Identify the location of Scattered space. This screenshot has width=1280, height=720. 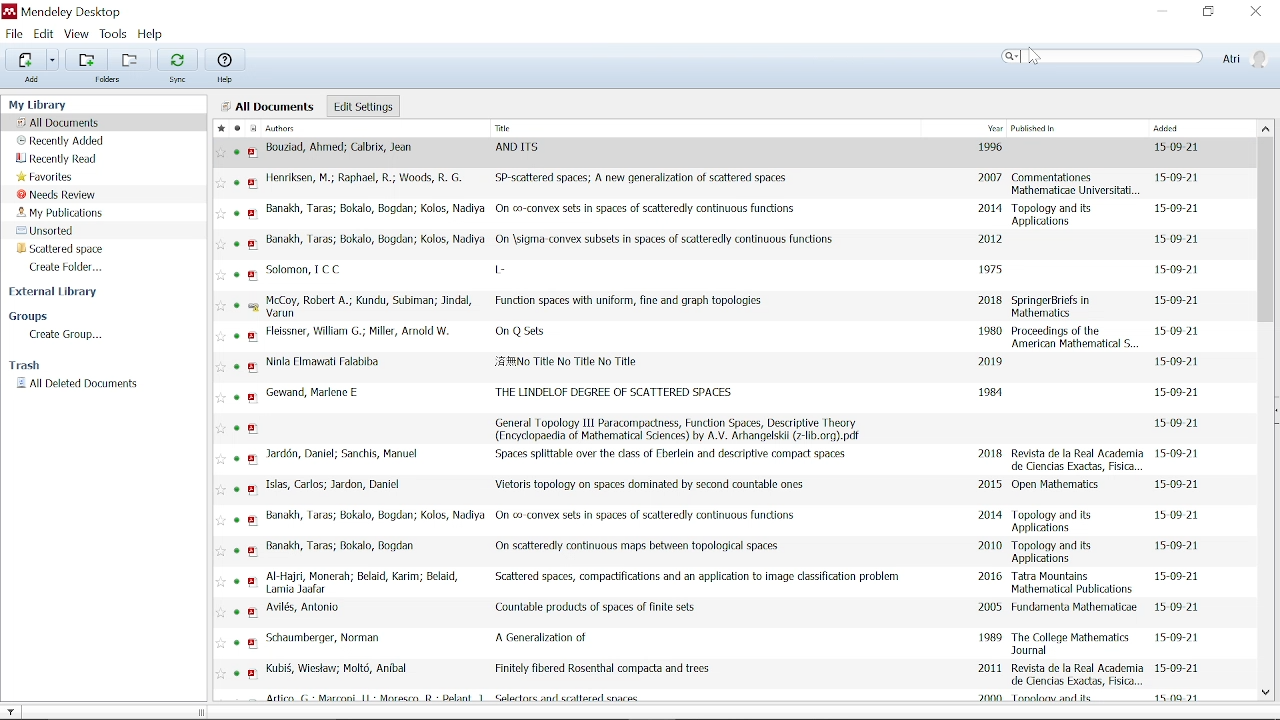
(58, 248).